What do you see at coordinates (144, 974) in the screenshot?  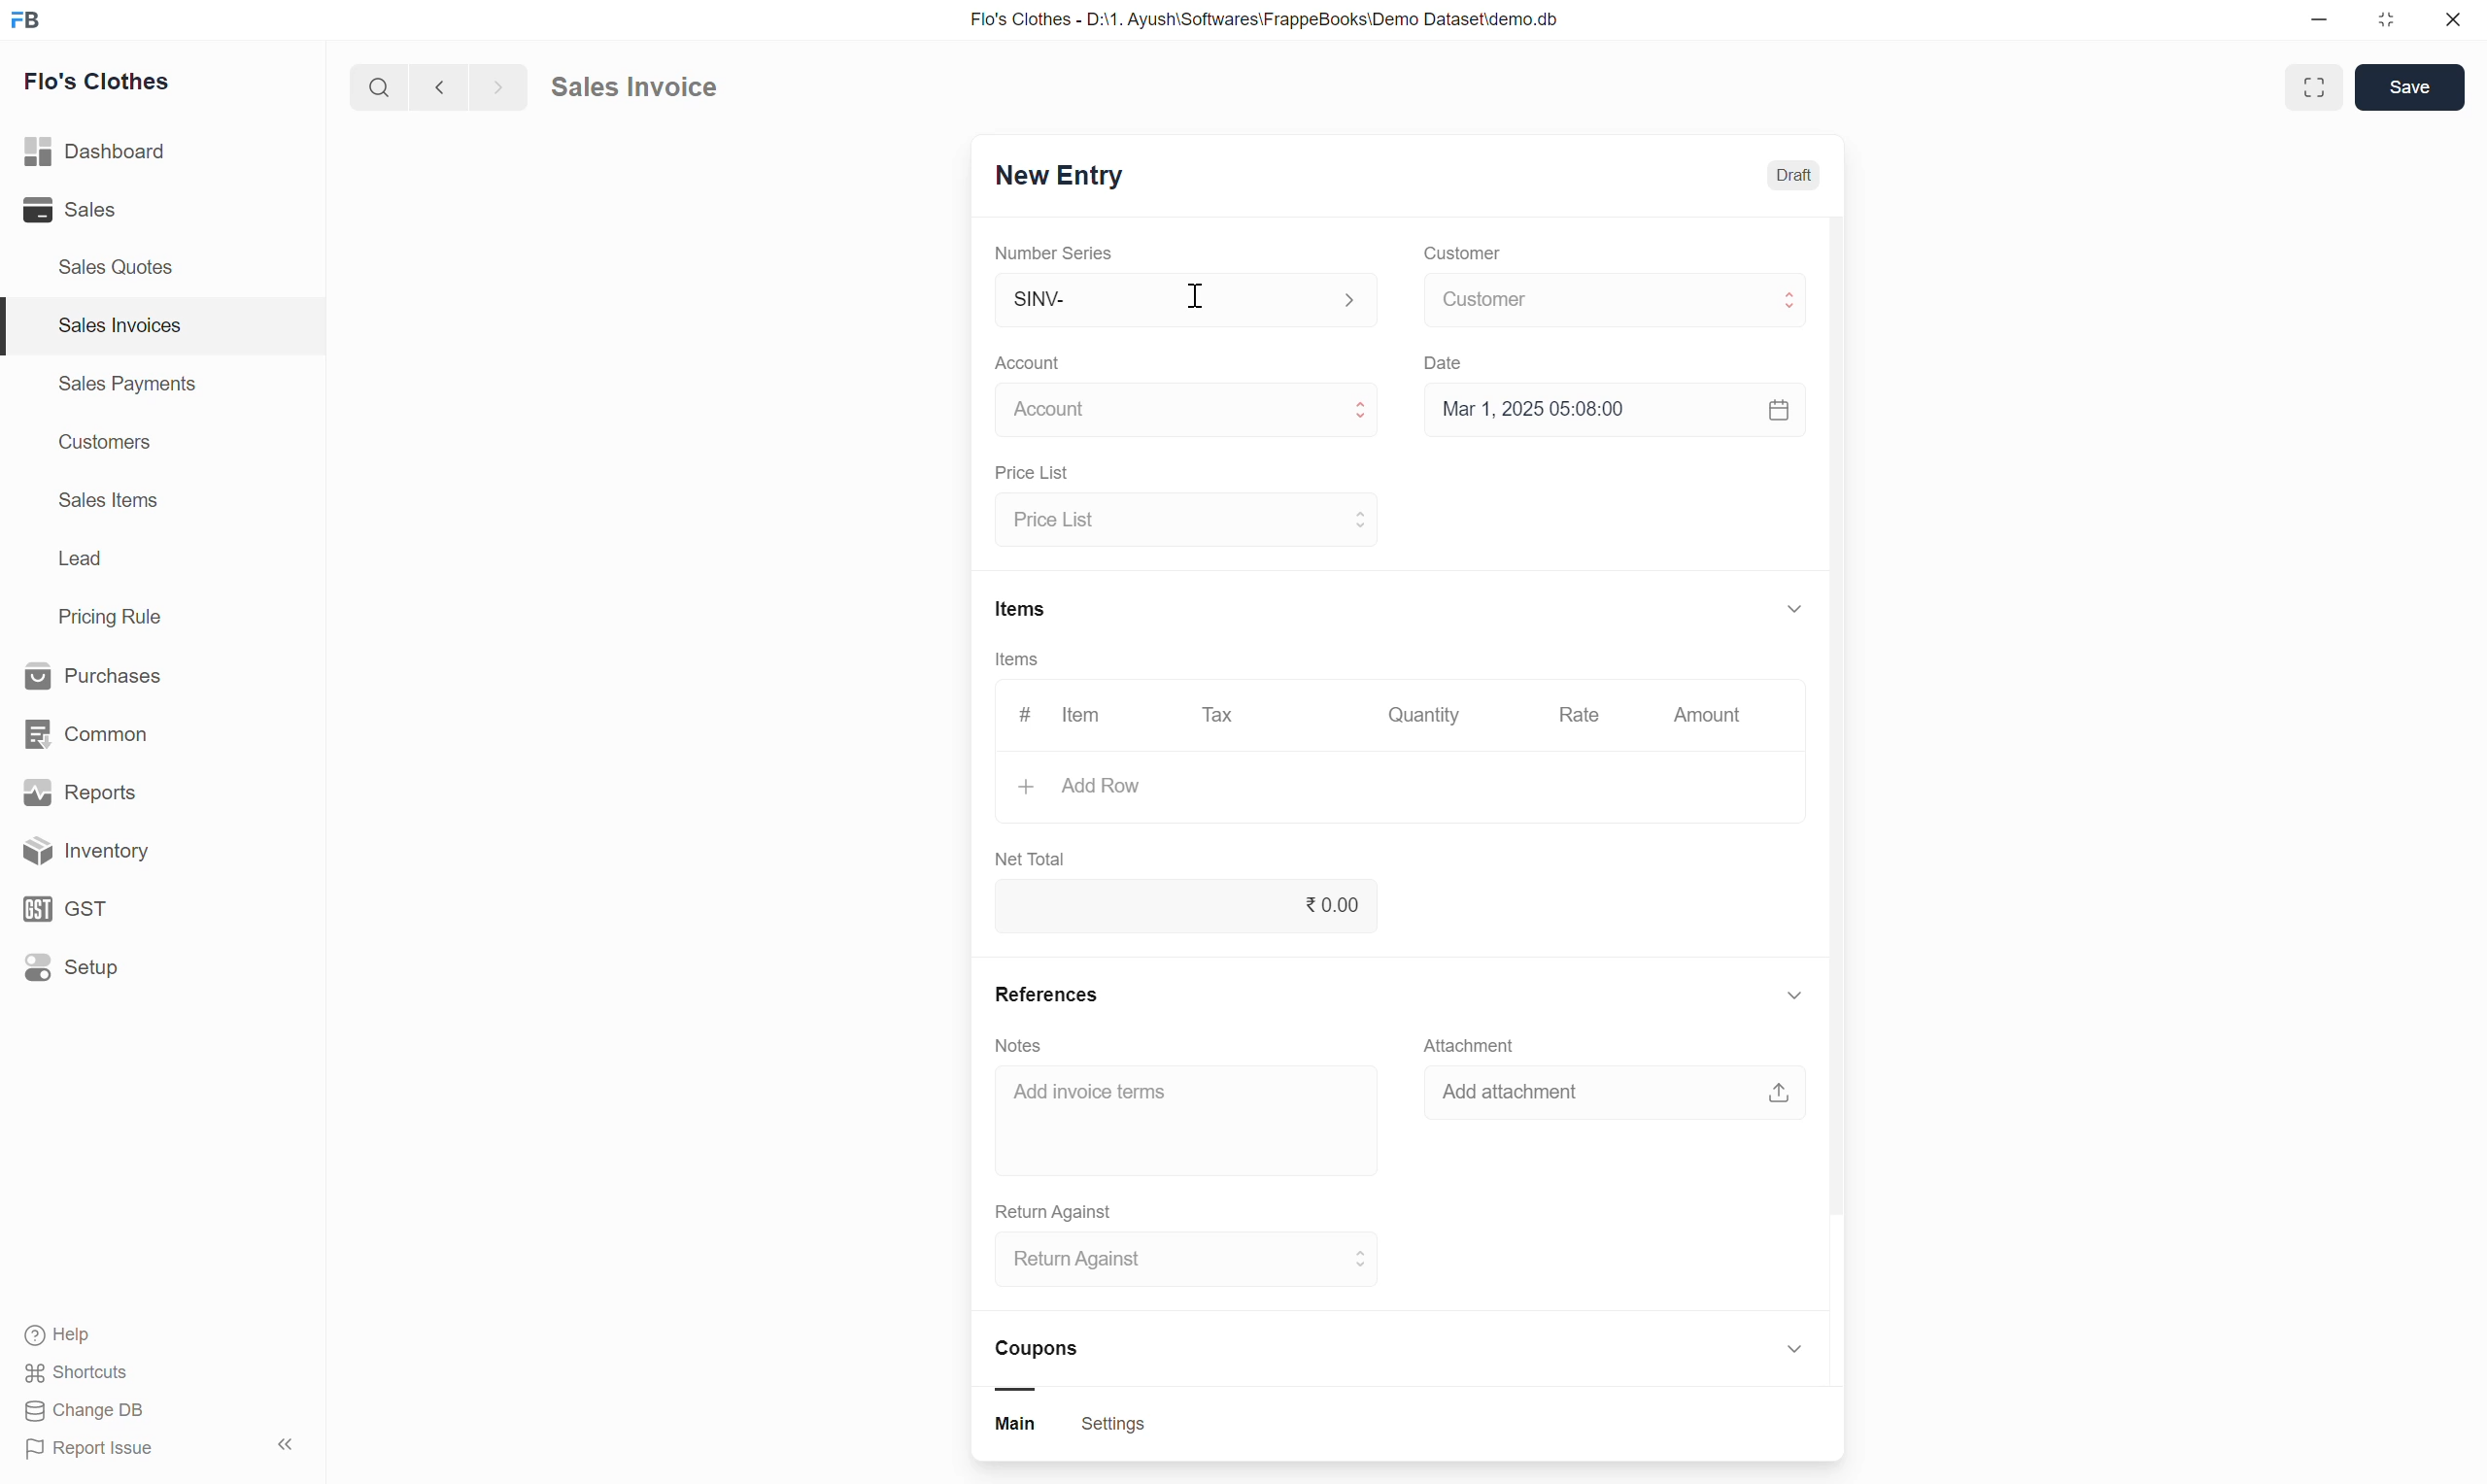 I see `Setup` at bounding box center [144, 974].